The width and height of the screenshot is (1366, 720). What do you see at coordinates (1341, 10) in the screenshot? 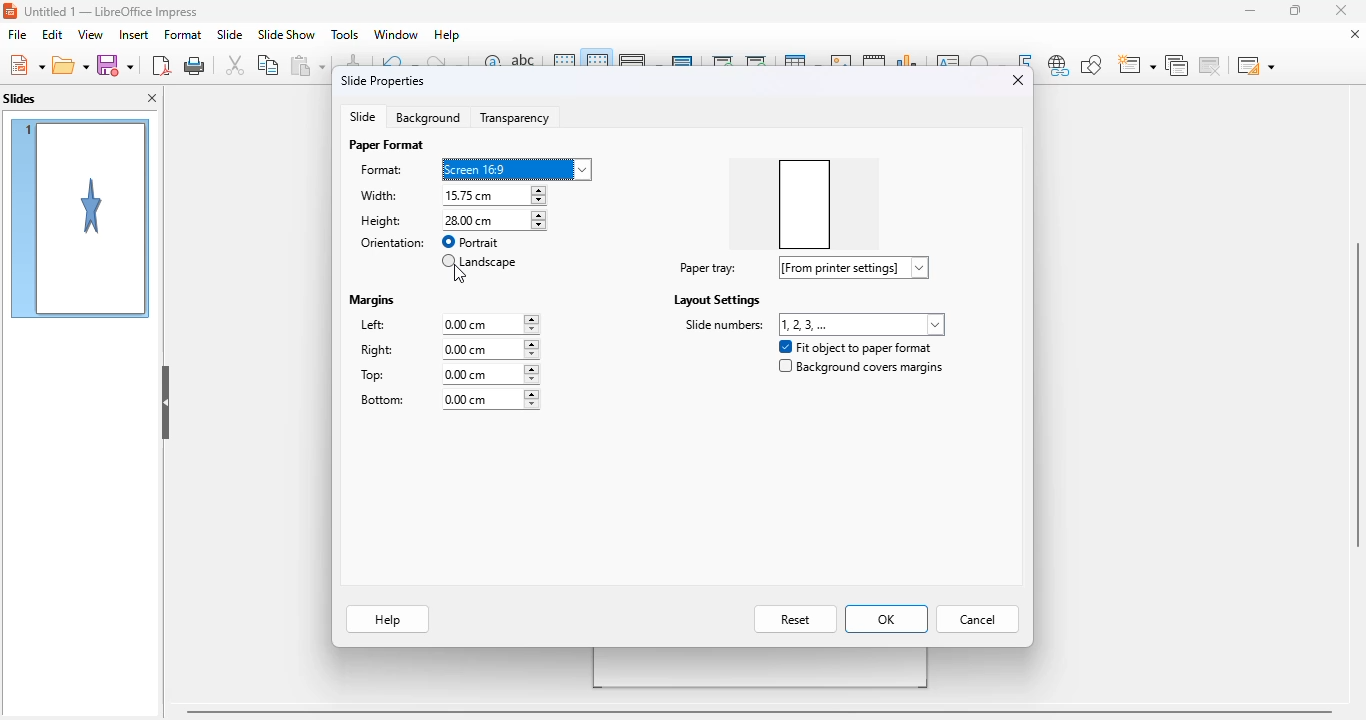
I see `close` at bounding box center [1341, 10].